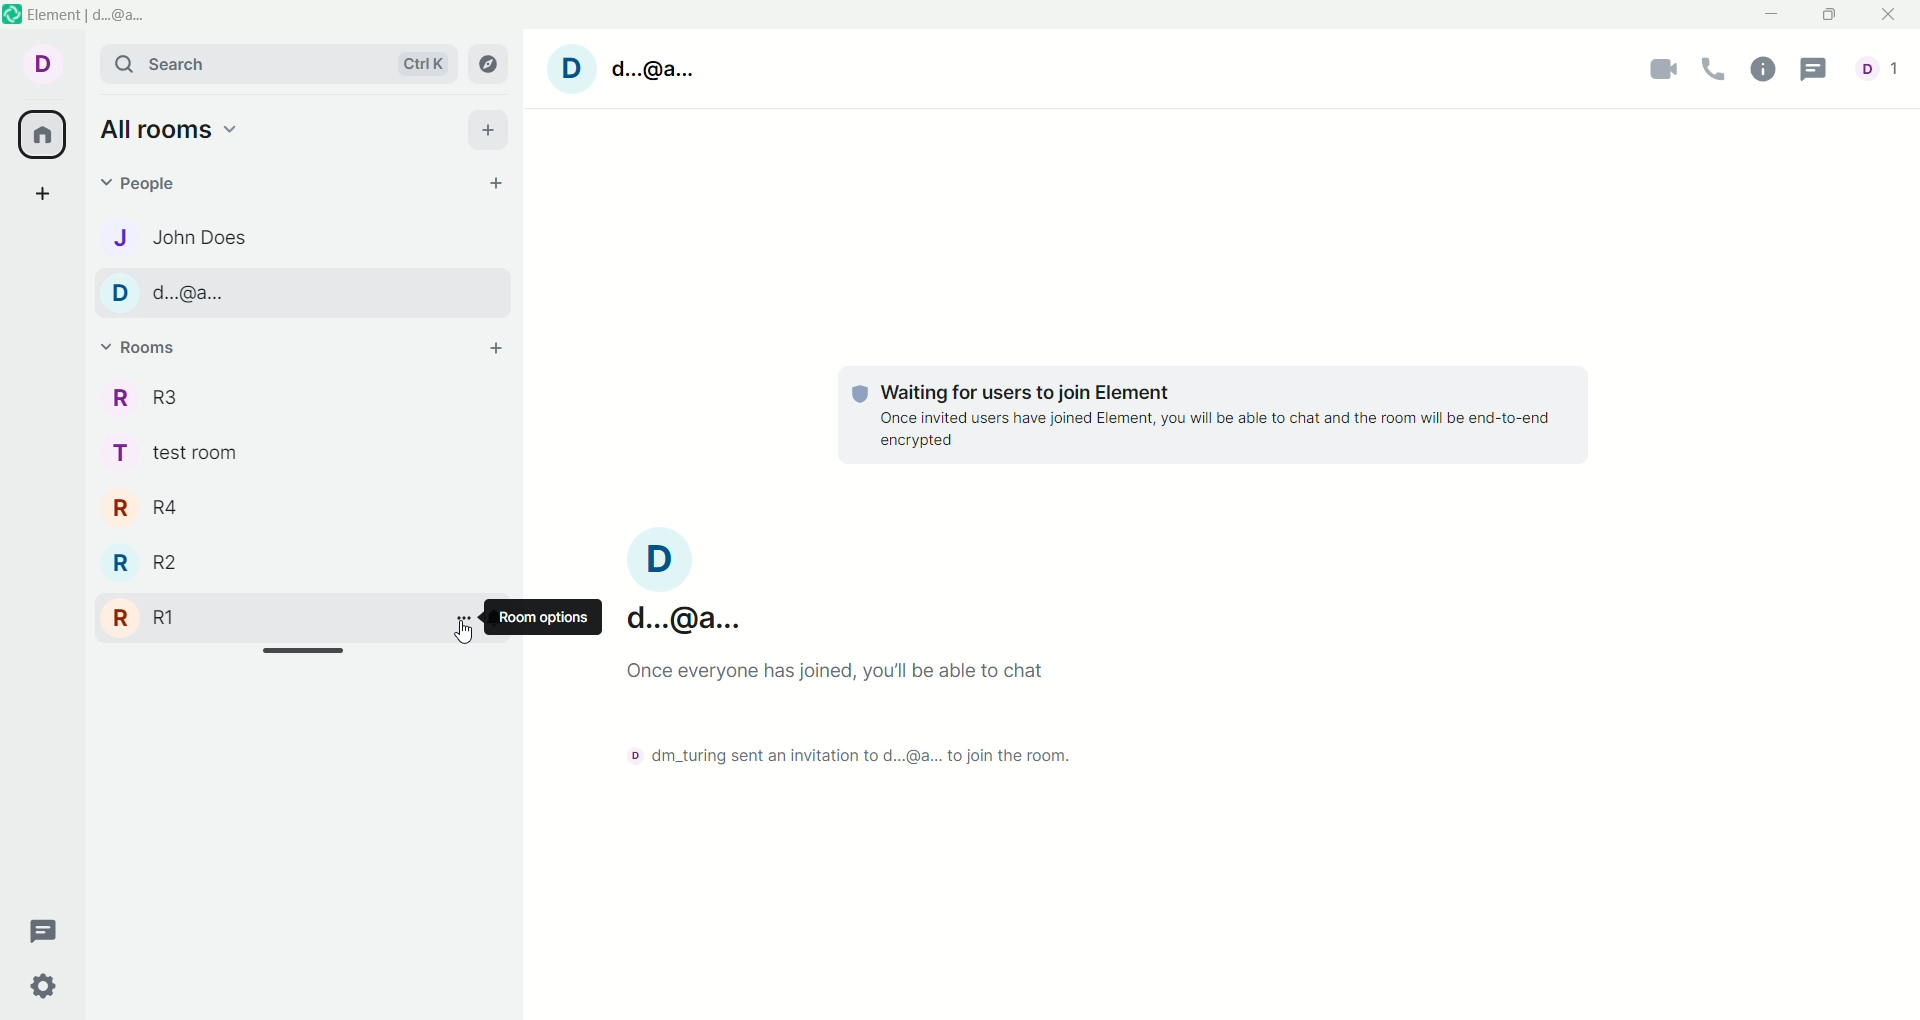 The image size is (1920, 1020). I want to click on horizontal scroll bar, so click(311, 651).